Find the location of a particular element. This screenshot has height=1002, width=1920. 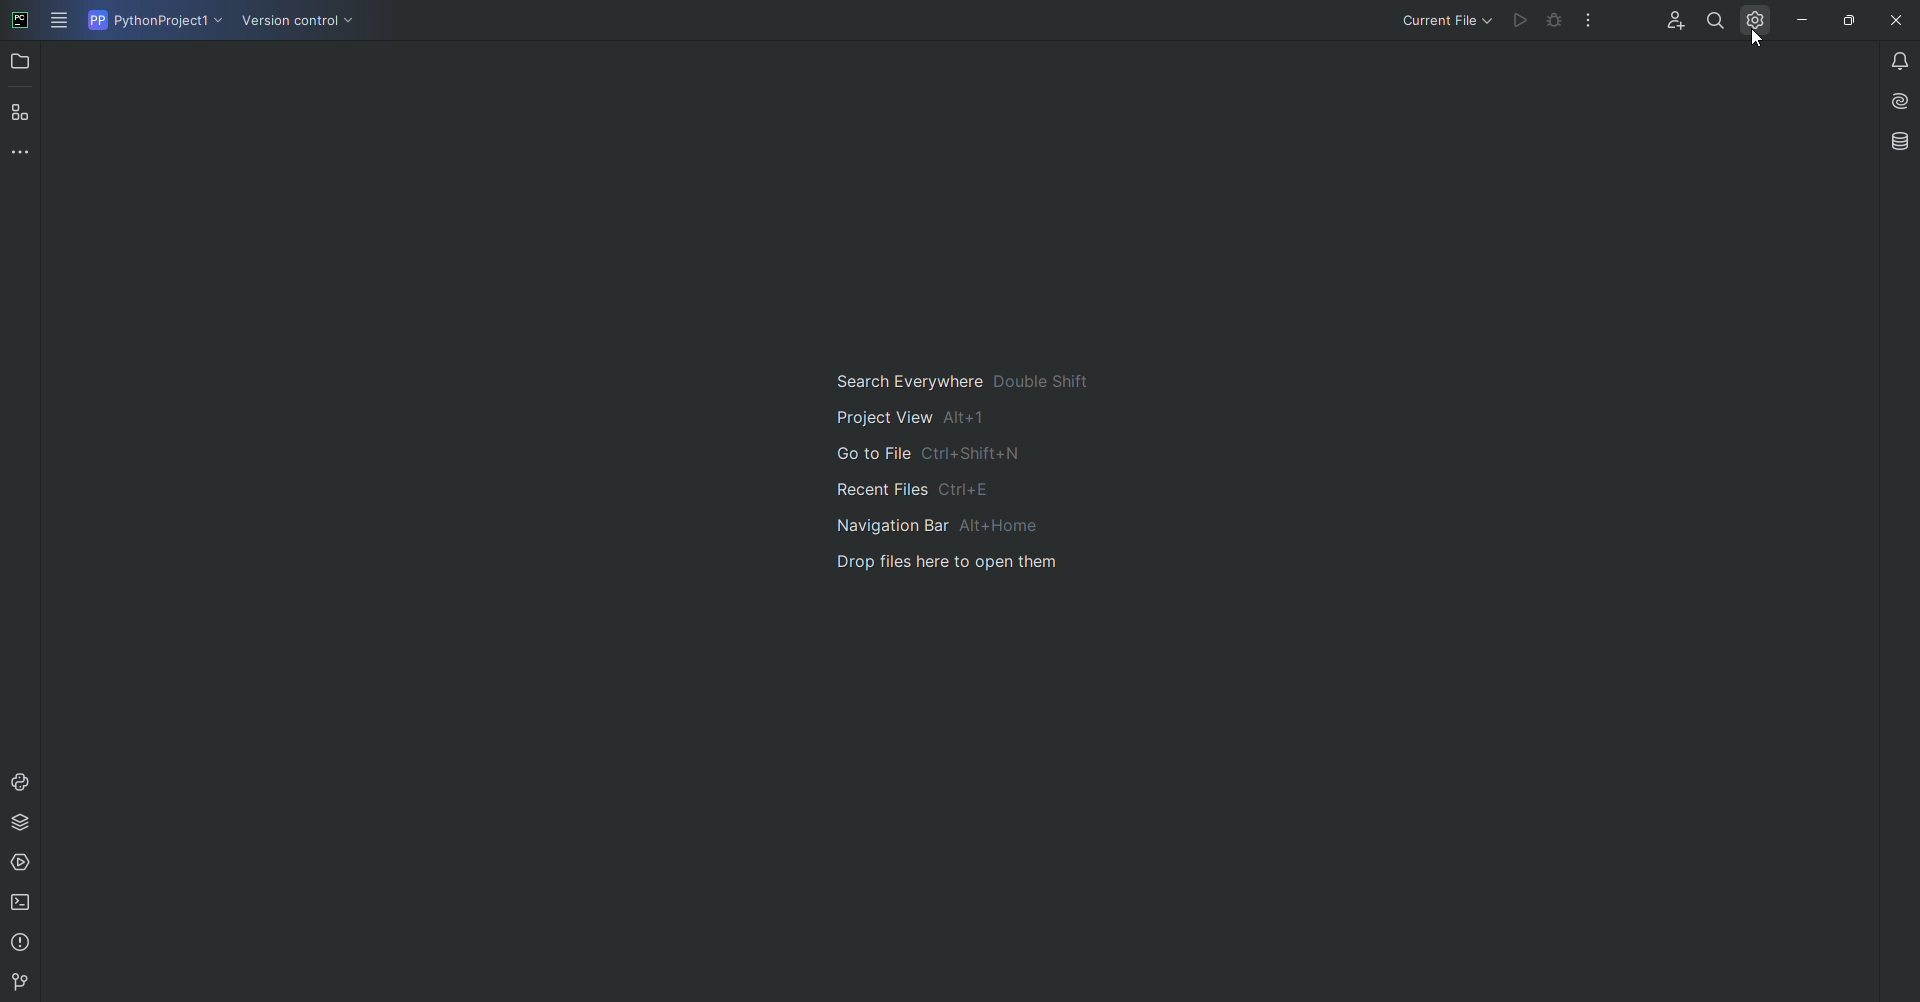

PyCharm is located at coordinates (21, 22).